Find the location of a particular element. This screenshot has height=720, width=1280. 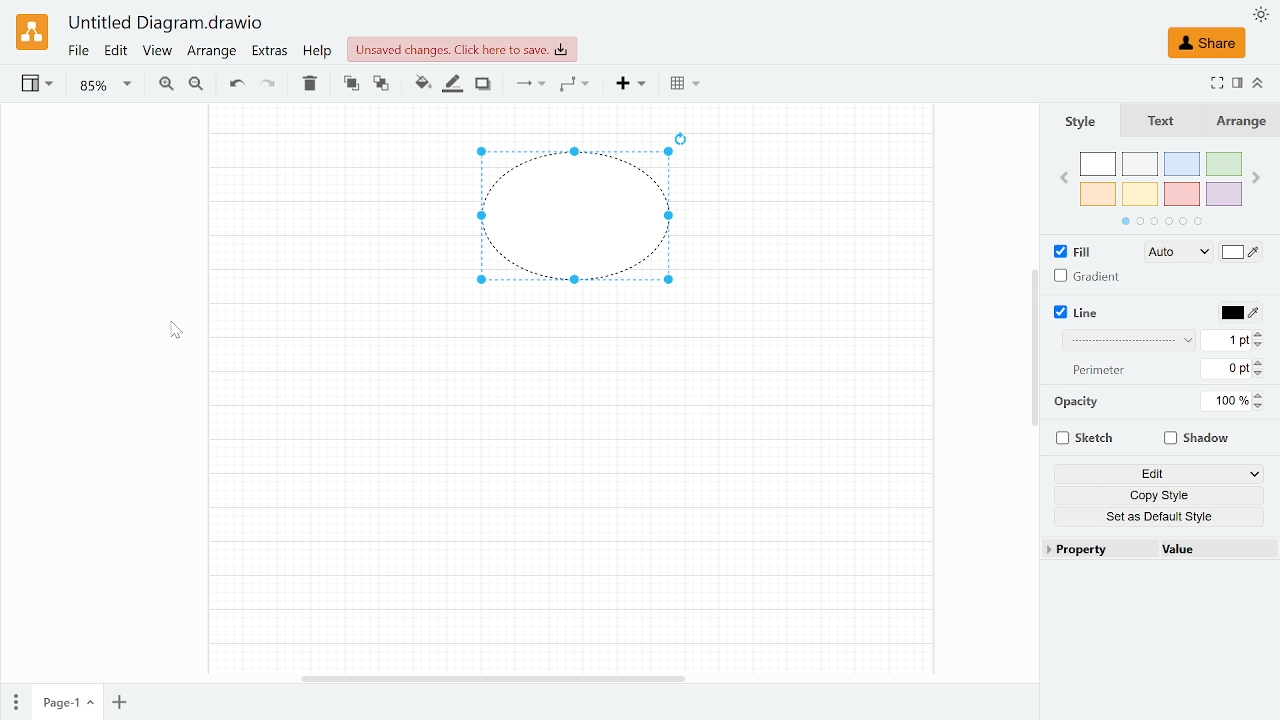

To front is located at coordinates (350, 86).